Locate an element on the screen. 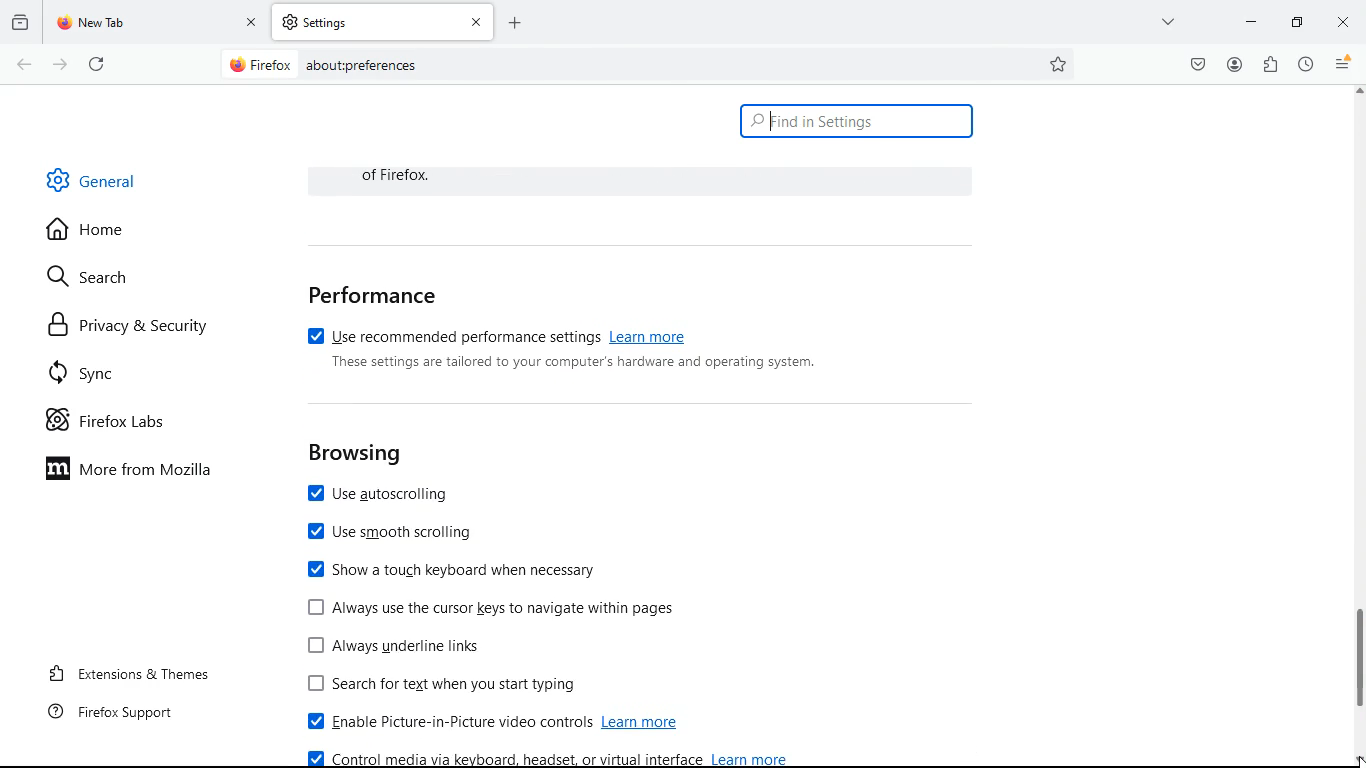  minimize is located at coordinates (1251, 21).